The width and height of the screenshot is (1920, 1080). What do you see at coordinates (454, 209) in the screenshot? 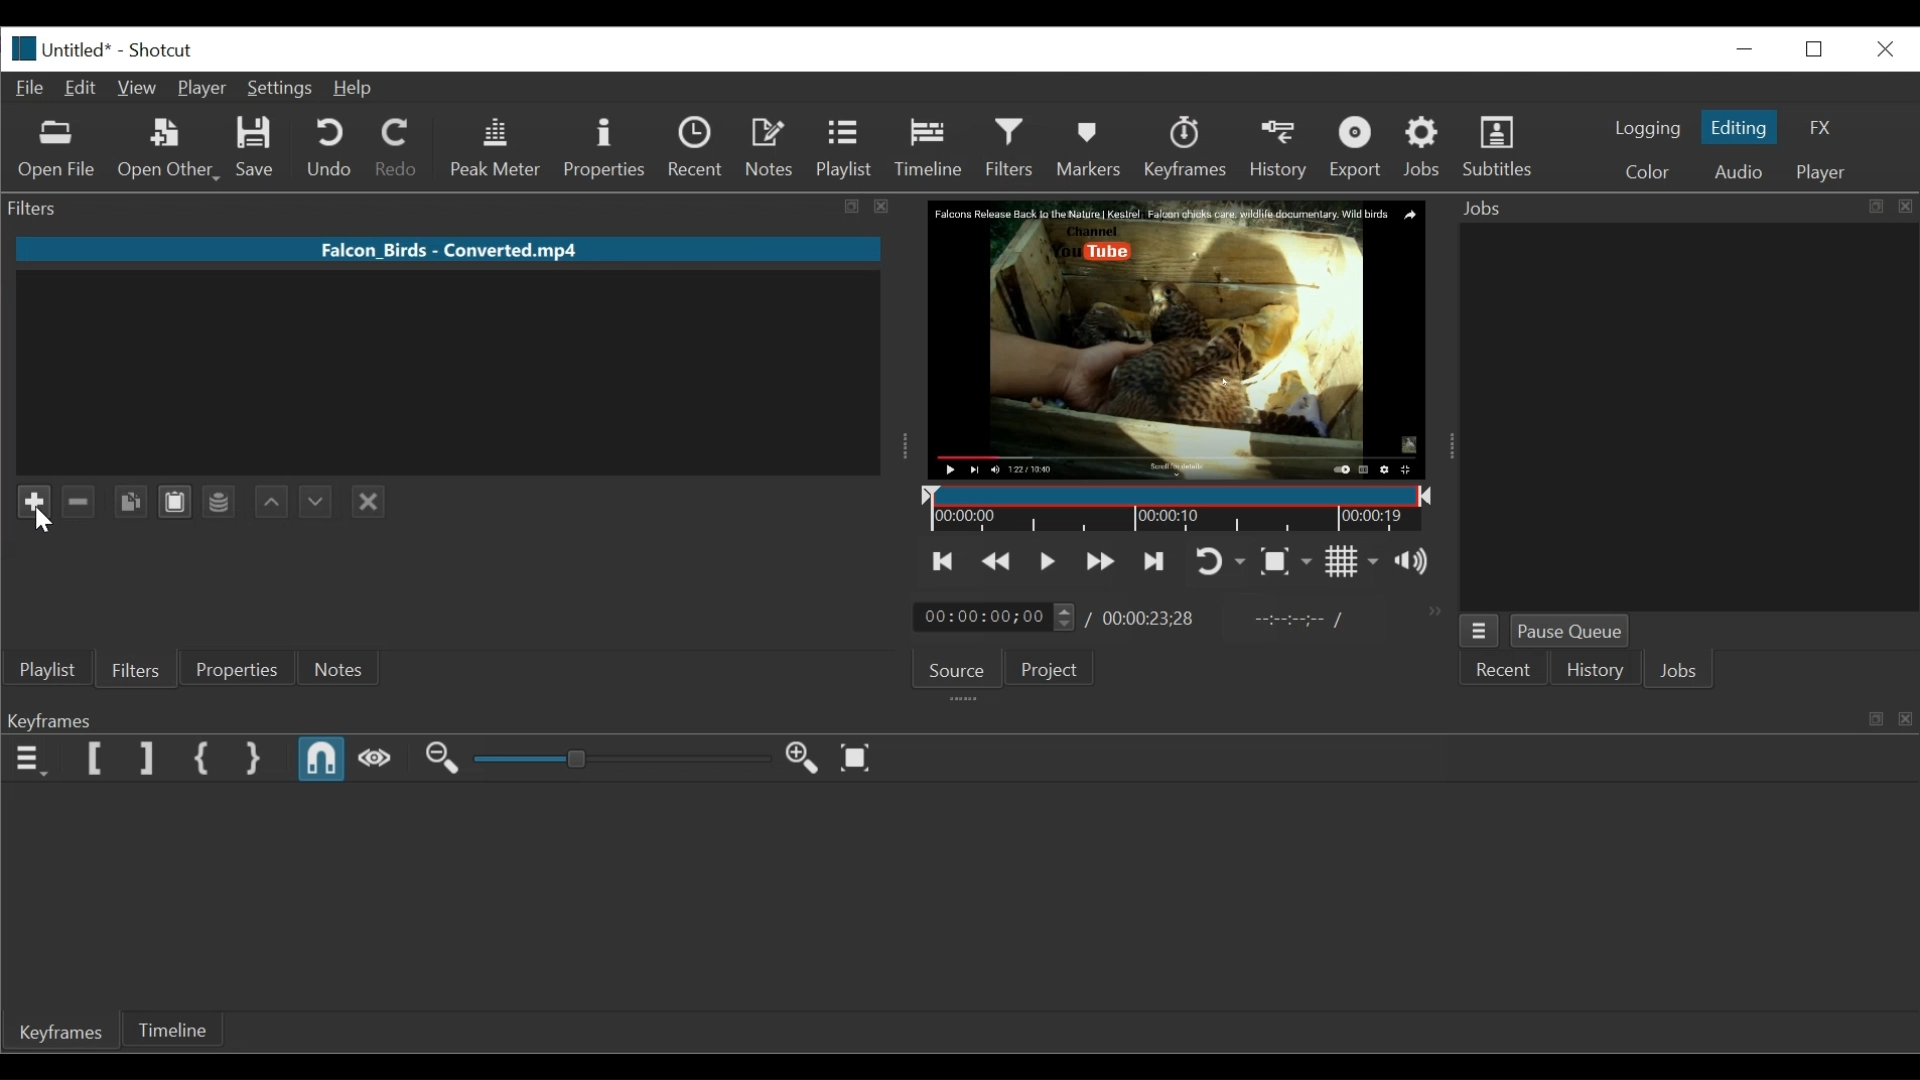
I see `Filters Panel` at bounding box center [454, 209].